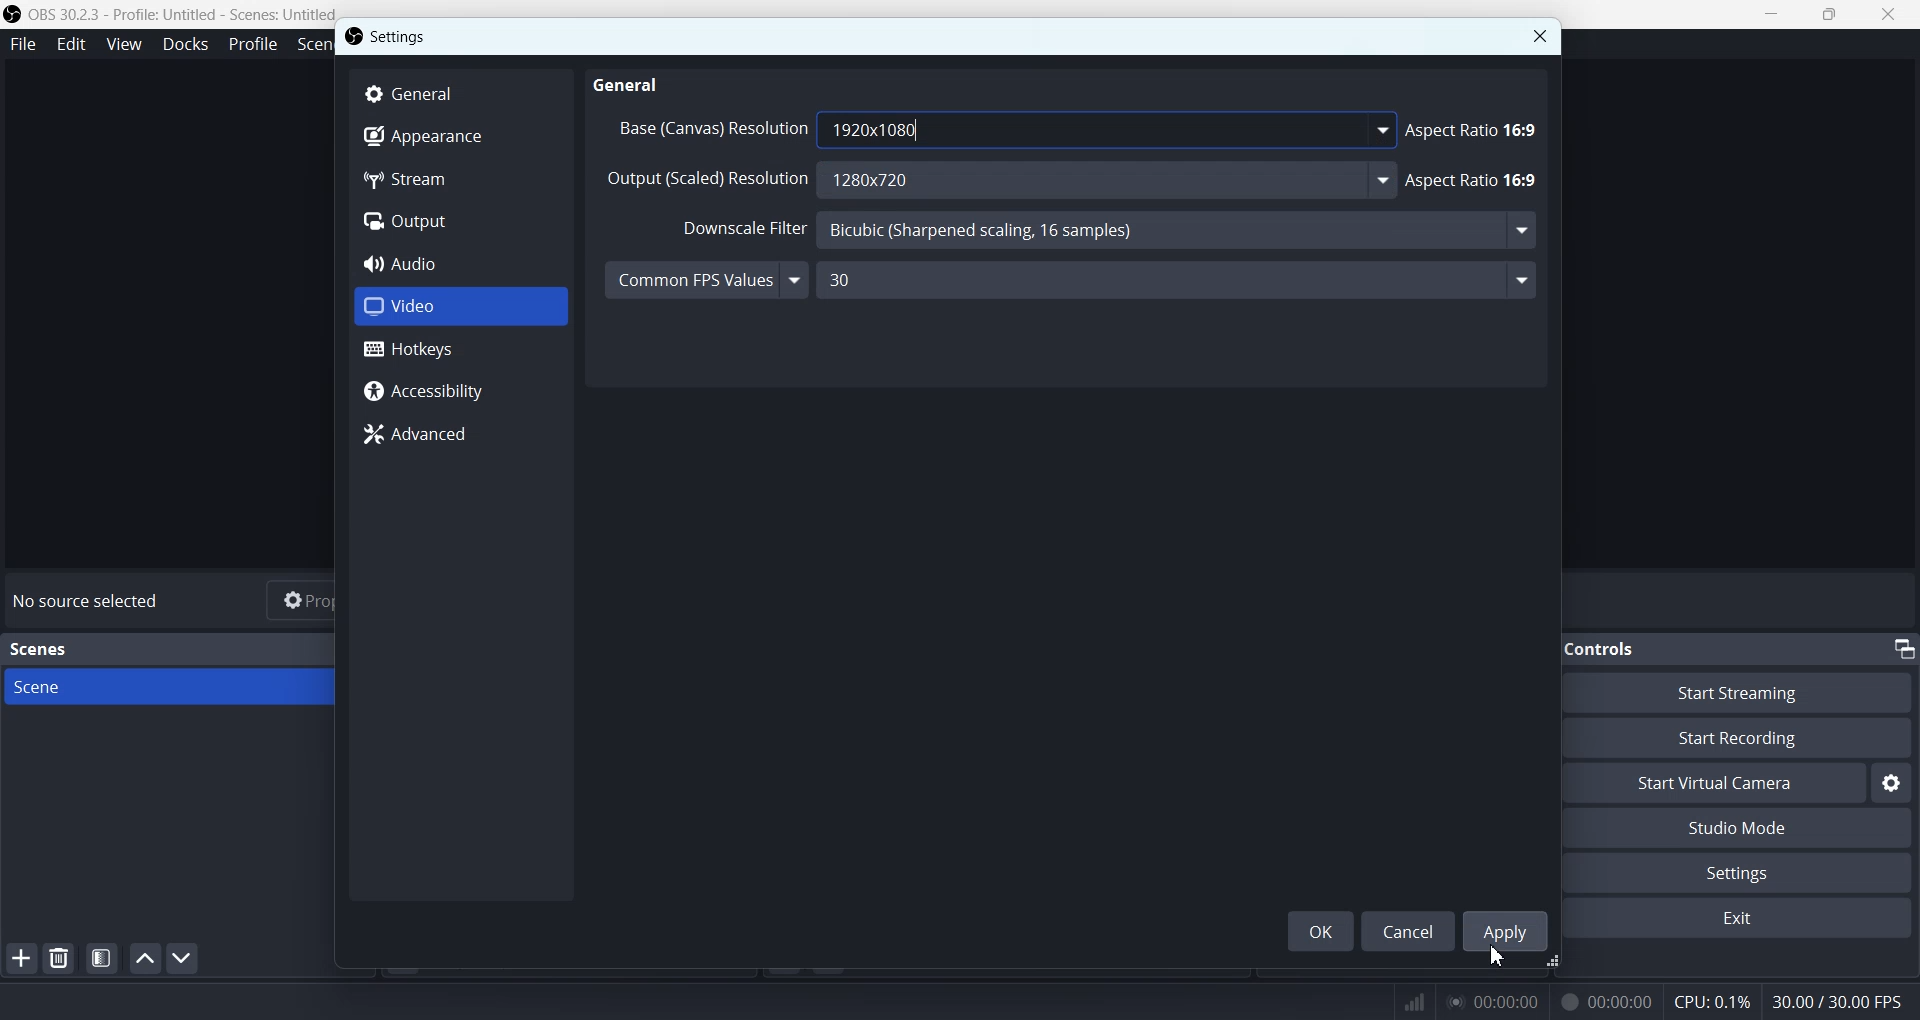 The height and width of the screenshot is (1020, 1920). Describe the element at coordinates (402, 36) in the screenshot. I see `Settings` at that location.